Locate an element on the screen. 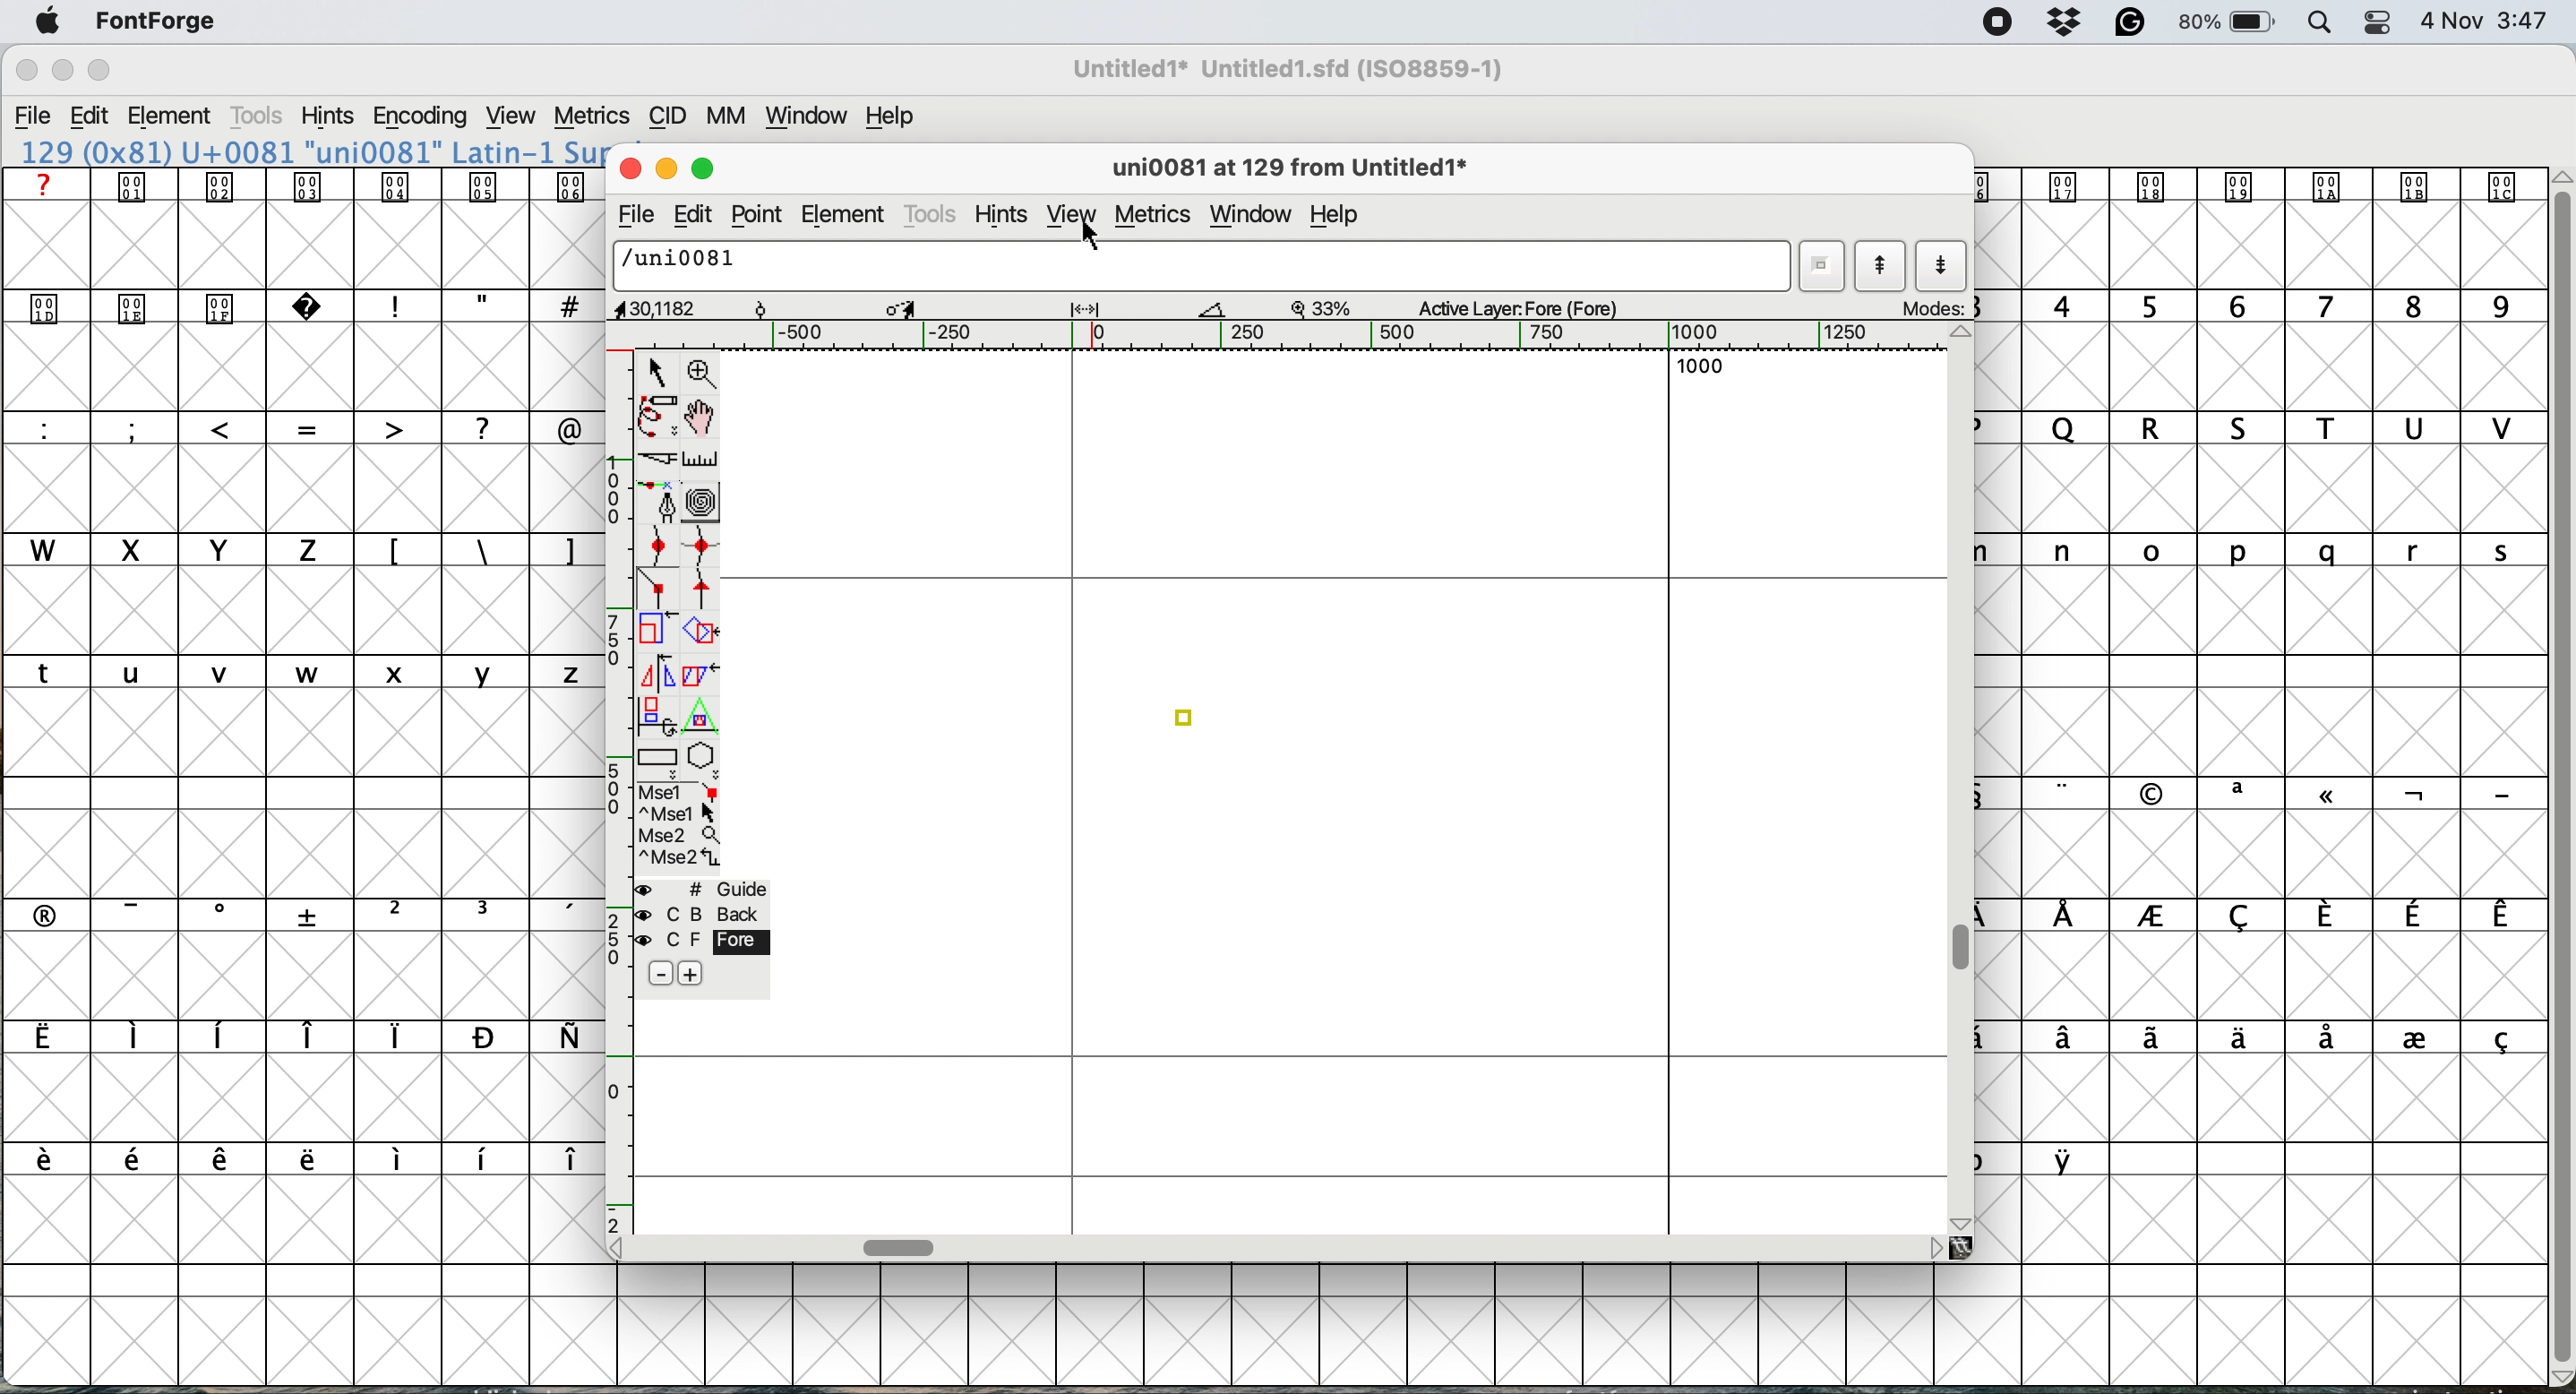 This screenshot has height=1394, width=2576. Help is located at coordinates (891, 117).